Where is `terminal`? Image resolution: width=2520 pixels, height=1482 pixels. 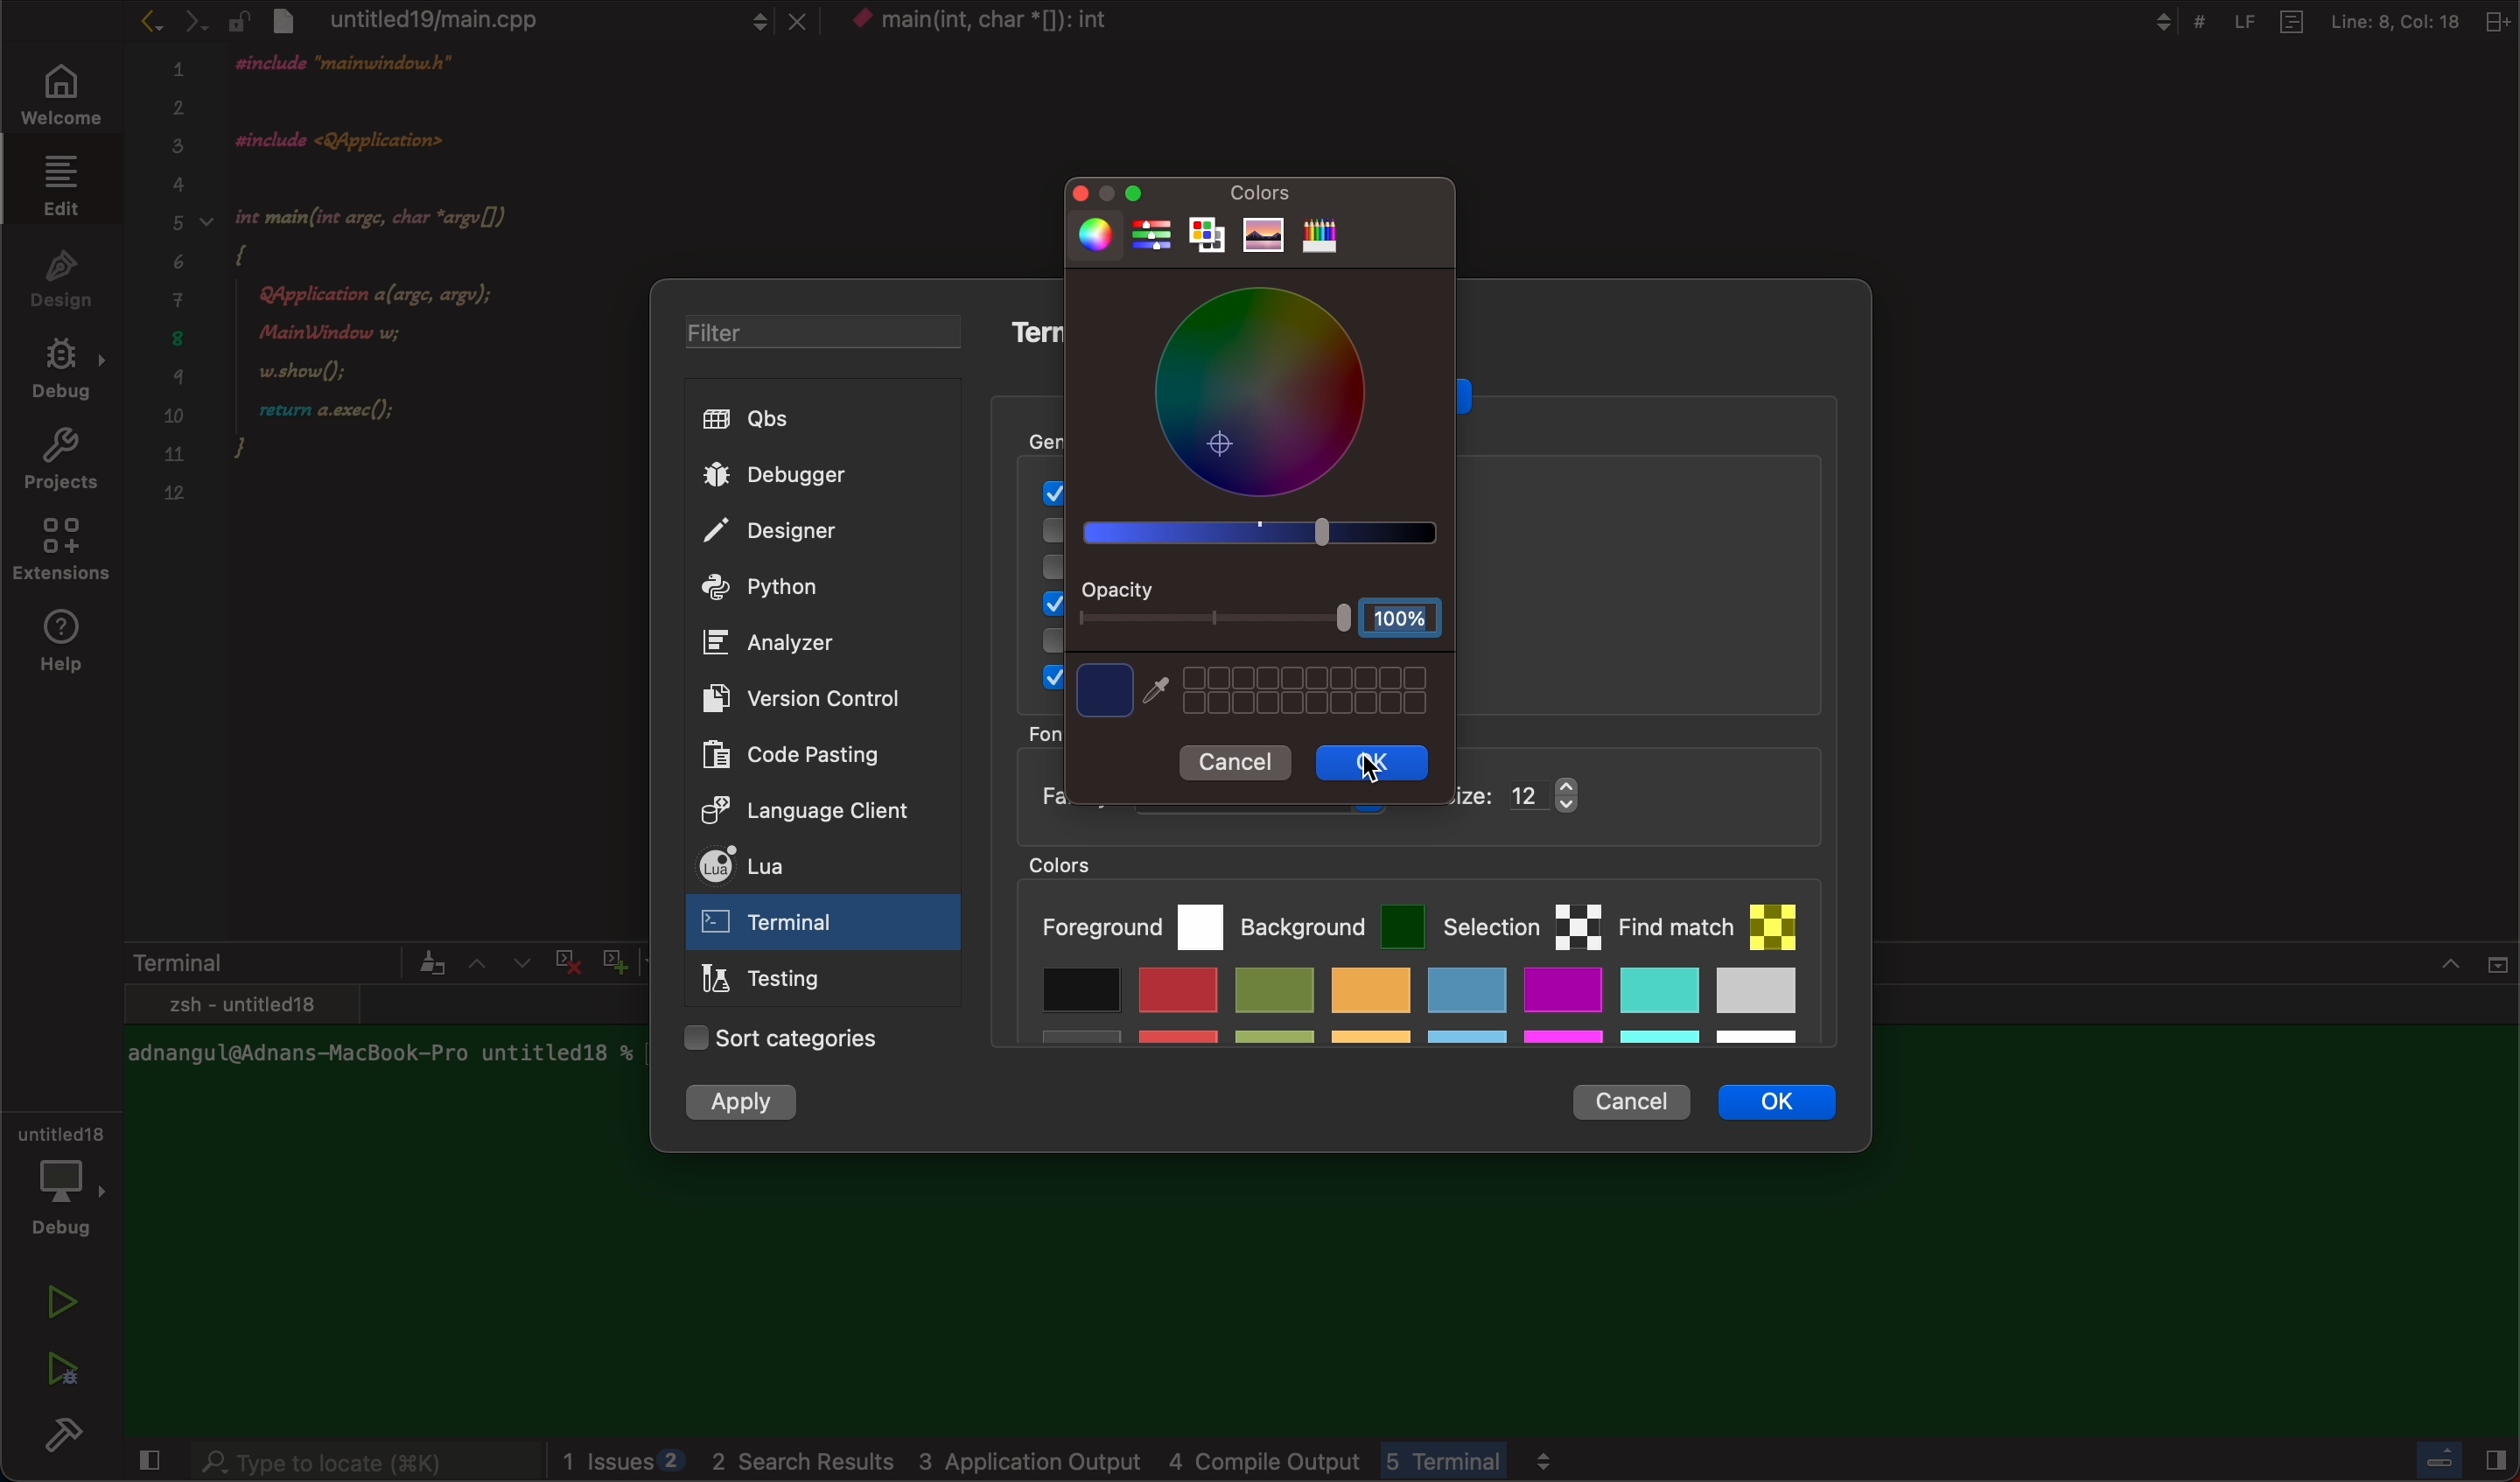
terminal is located at coordinates (284, 962).